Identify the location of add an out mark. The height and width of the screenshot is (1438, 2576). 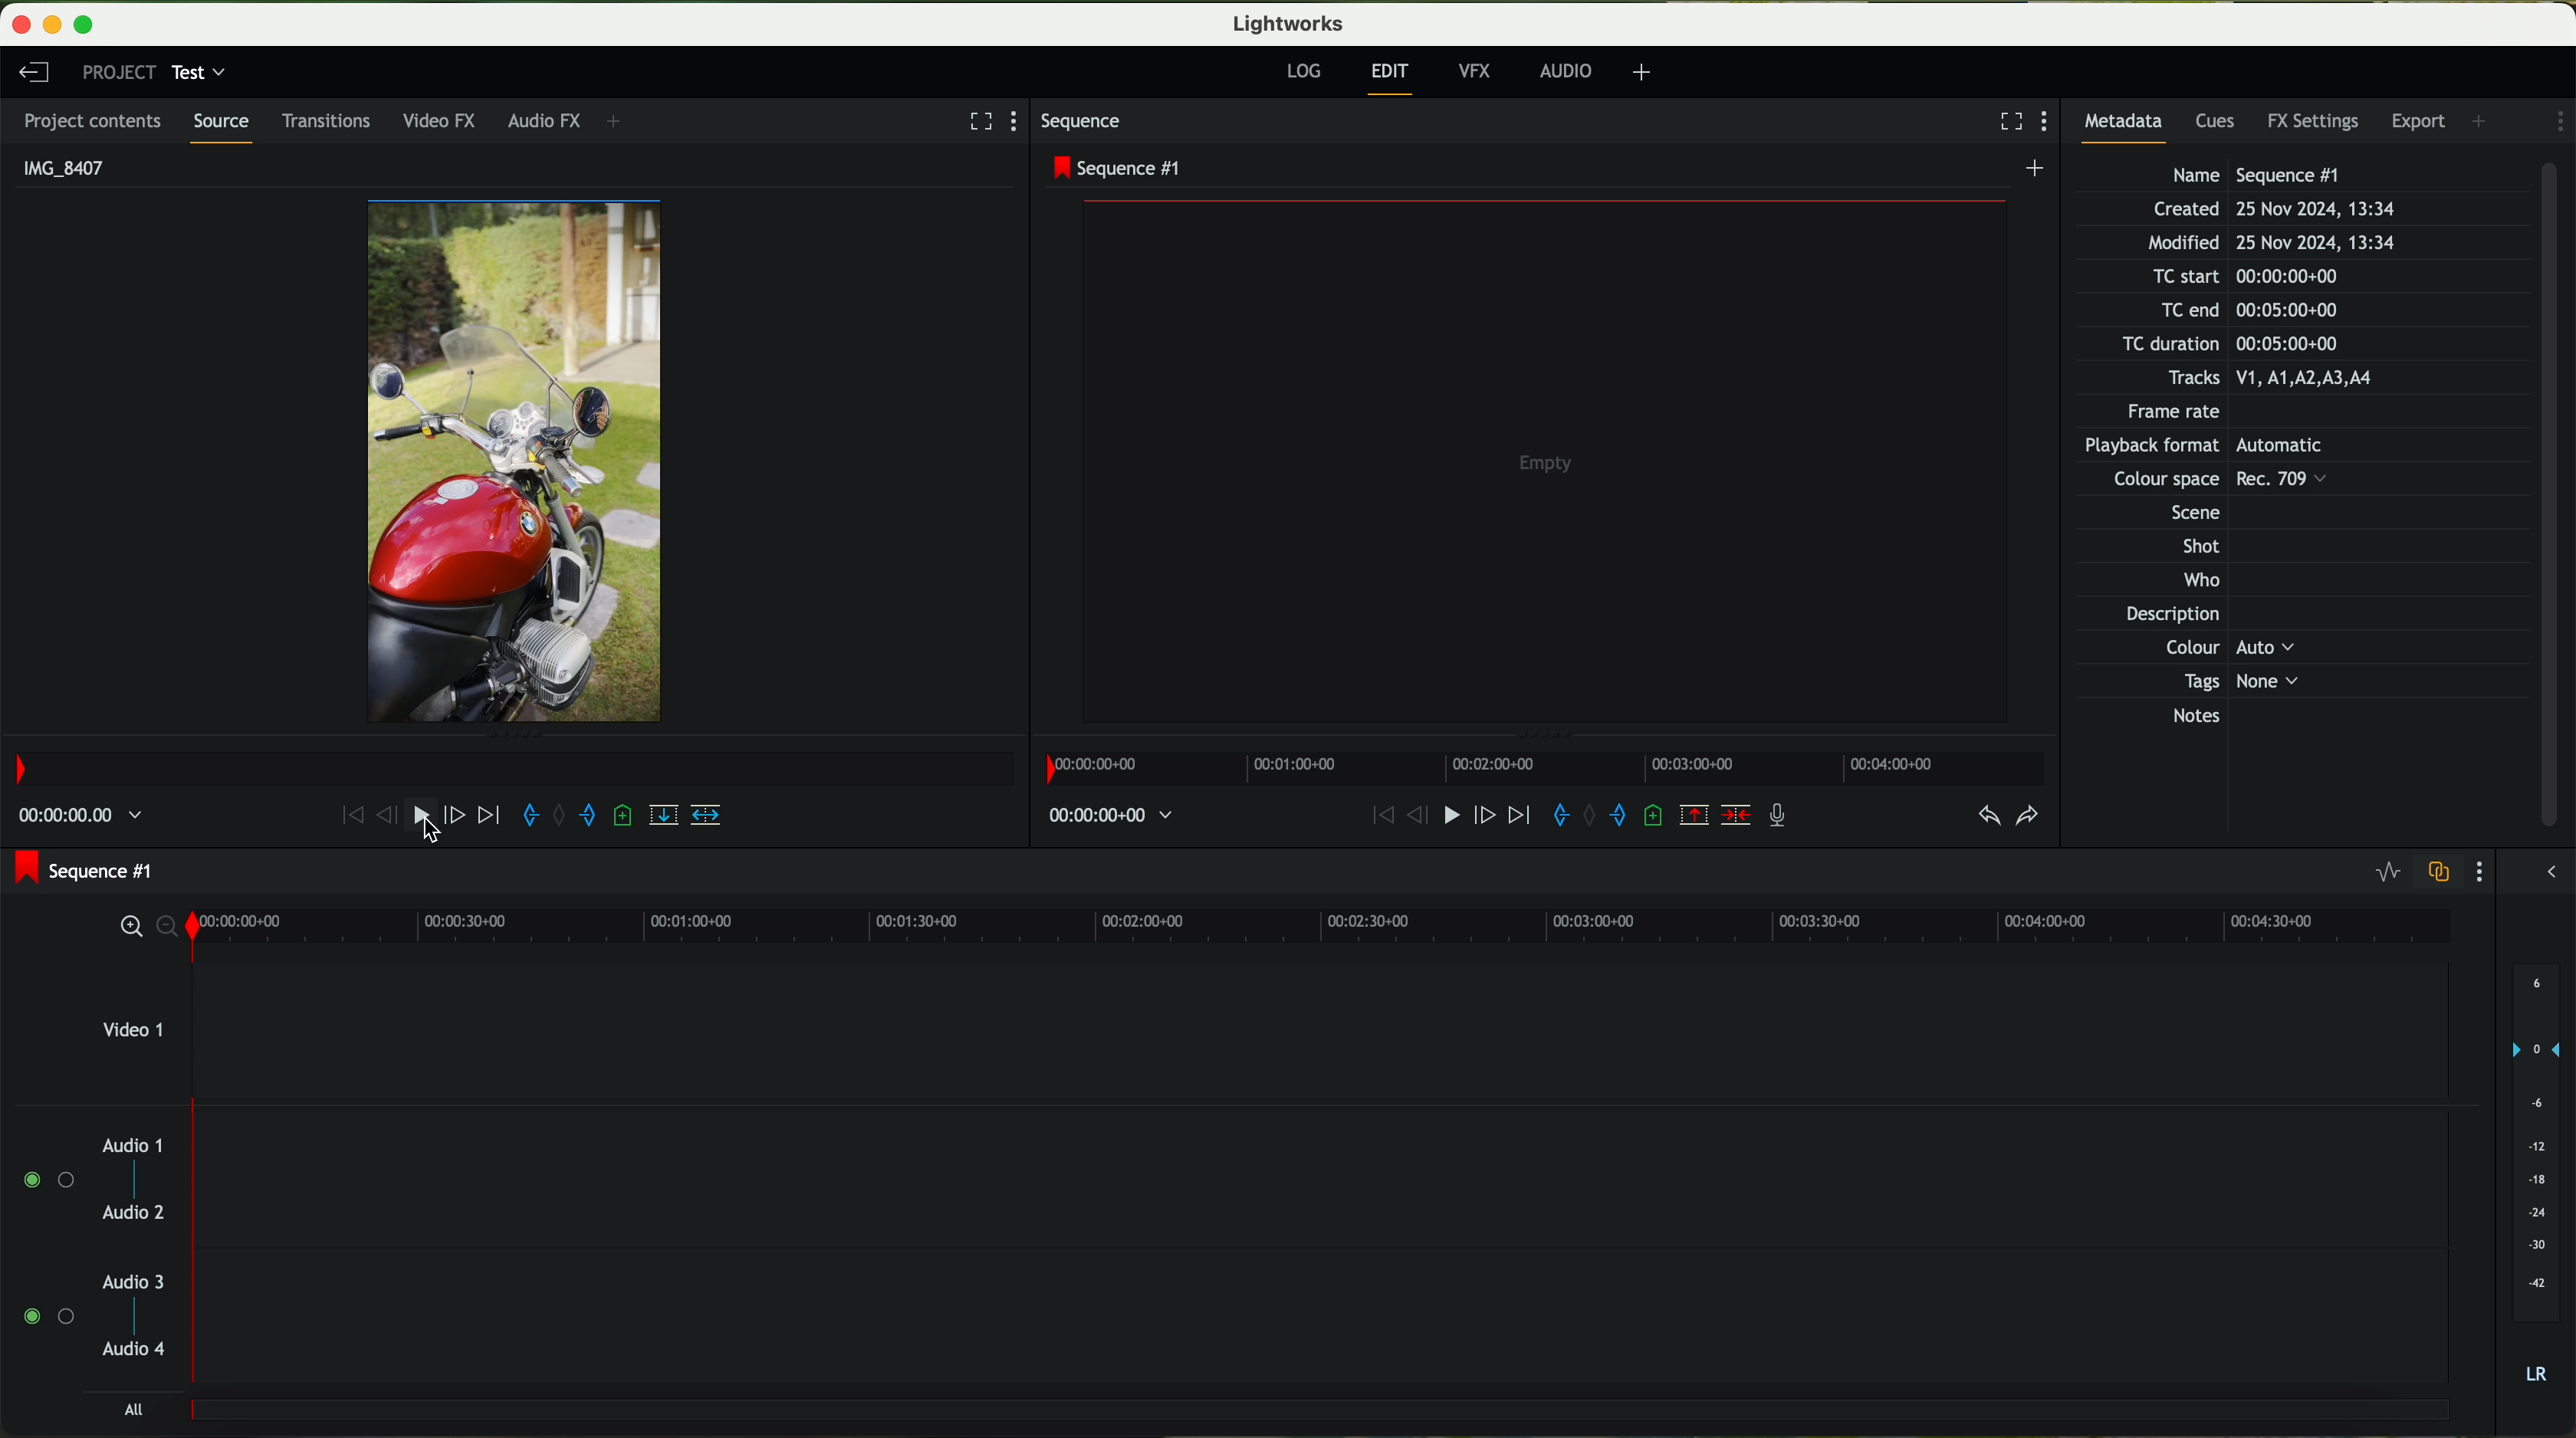
(587, 821).